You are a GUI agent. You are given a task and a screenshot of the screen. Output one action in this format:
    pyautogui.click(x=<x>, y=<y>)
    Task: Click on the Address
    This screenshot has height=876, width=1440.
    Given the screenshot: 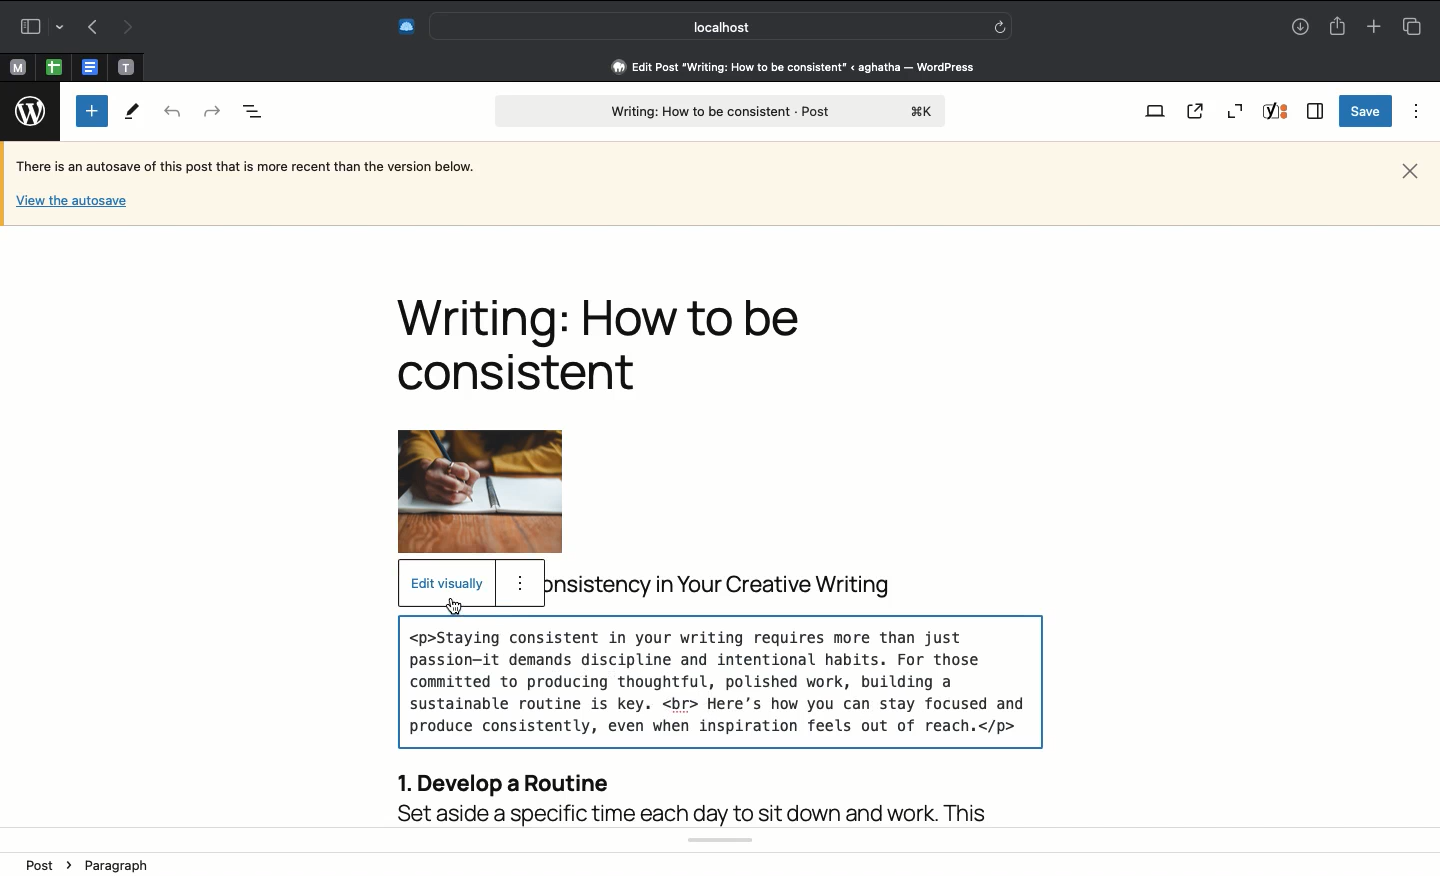 What is the action you would take?
    pyautogui.click(x=780, y=67)
    